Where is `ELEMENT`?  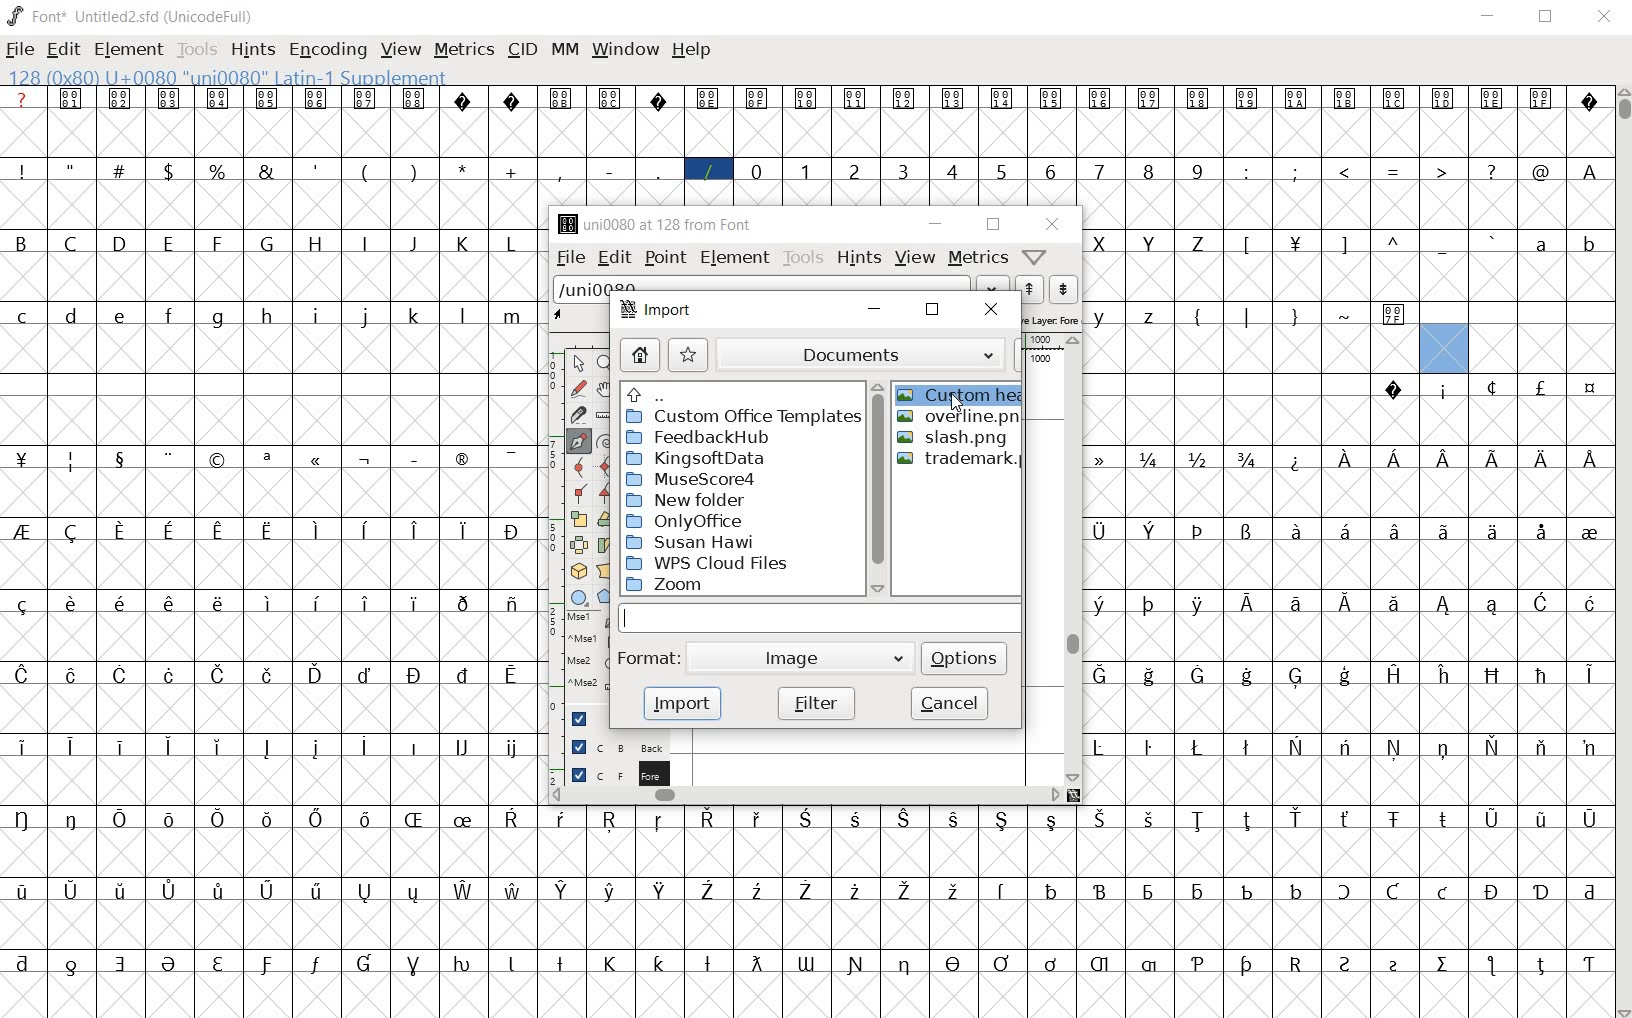
ELEMENT is located at coordinates (130, 50).